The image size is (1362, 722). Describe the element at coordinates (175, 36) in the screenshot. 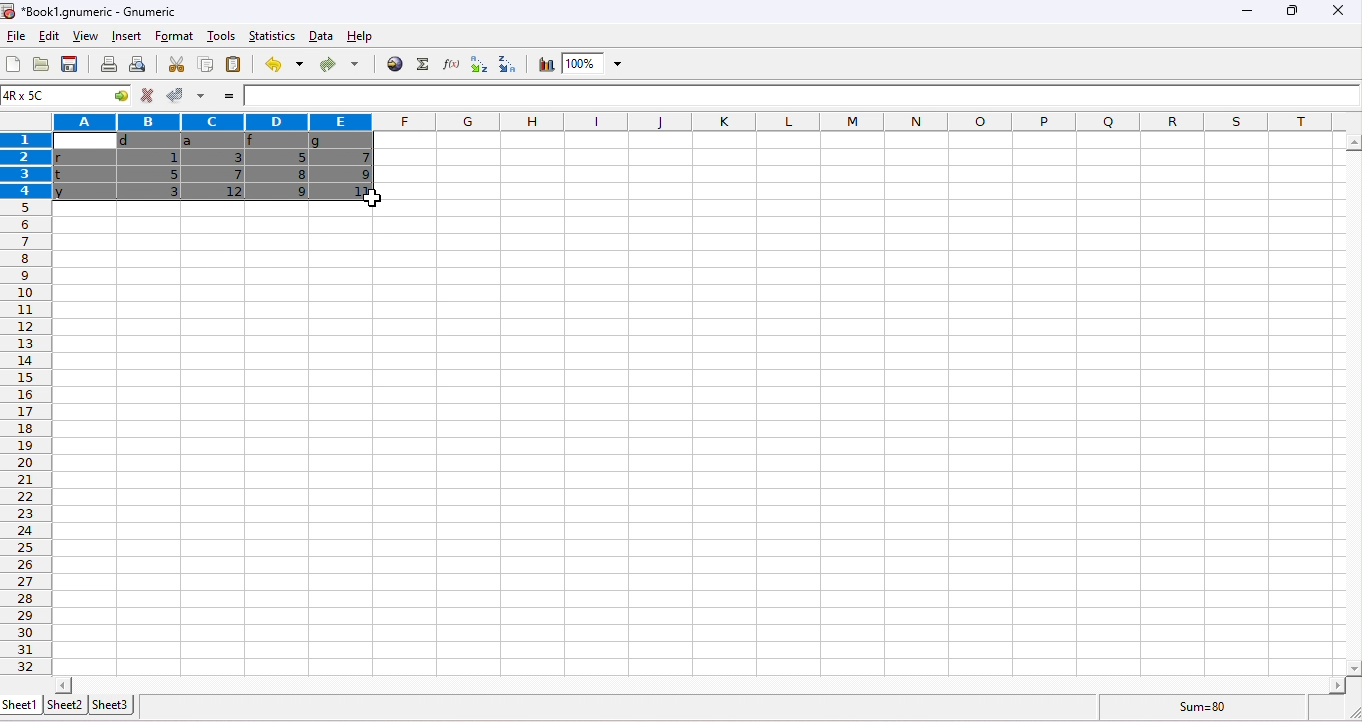

I see `format` at that location.